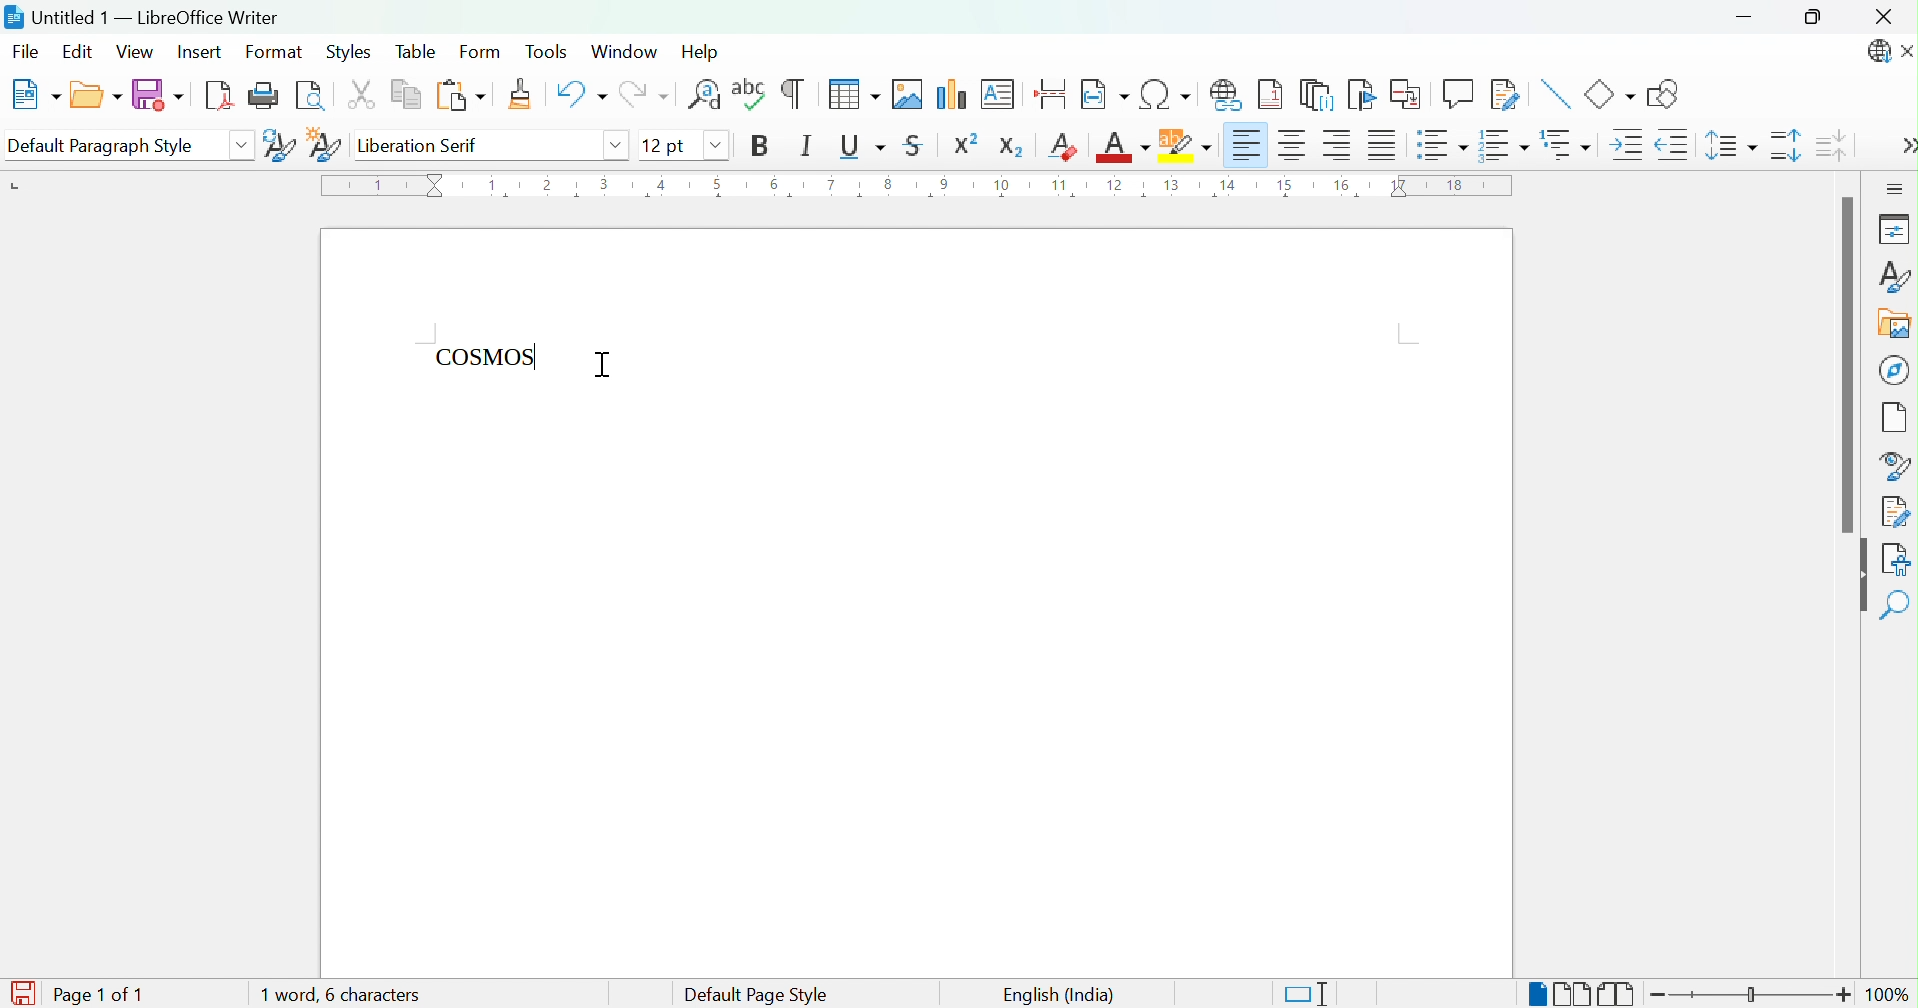  Describe the element at coordinates (96, 994) in the screenshot. I see `Page 1 of 1` at that location.